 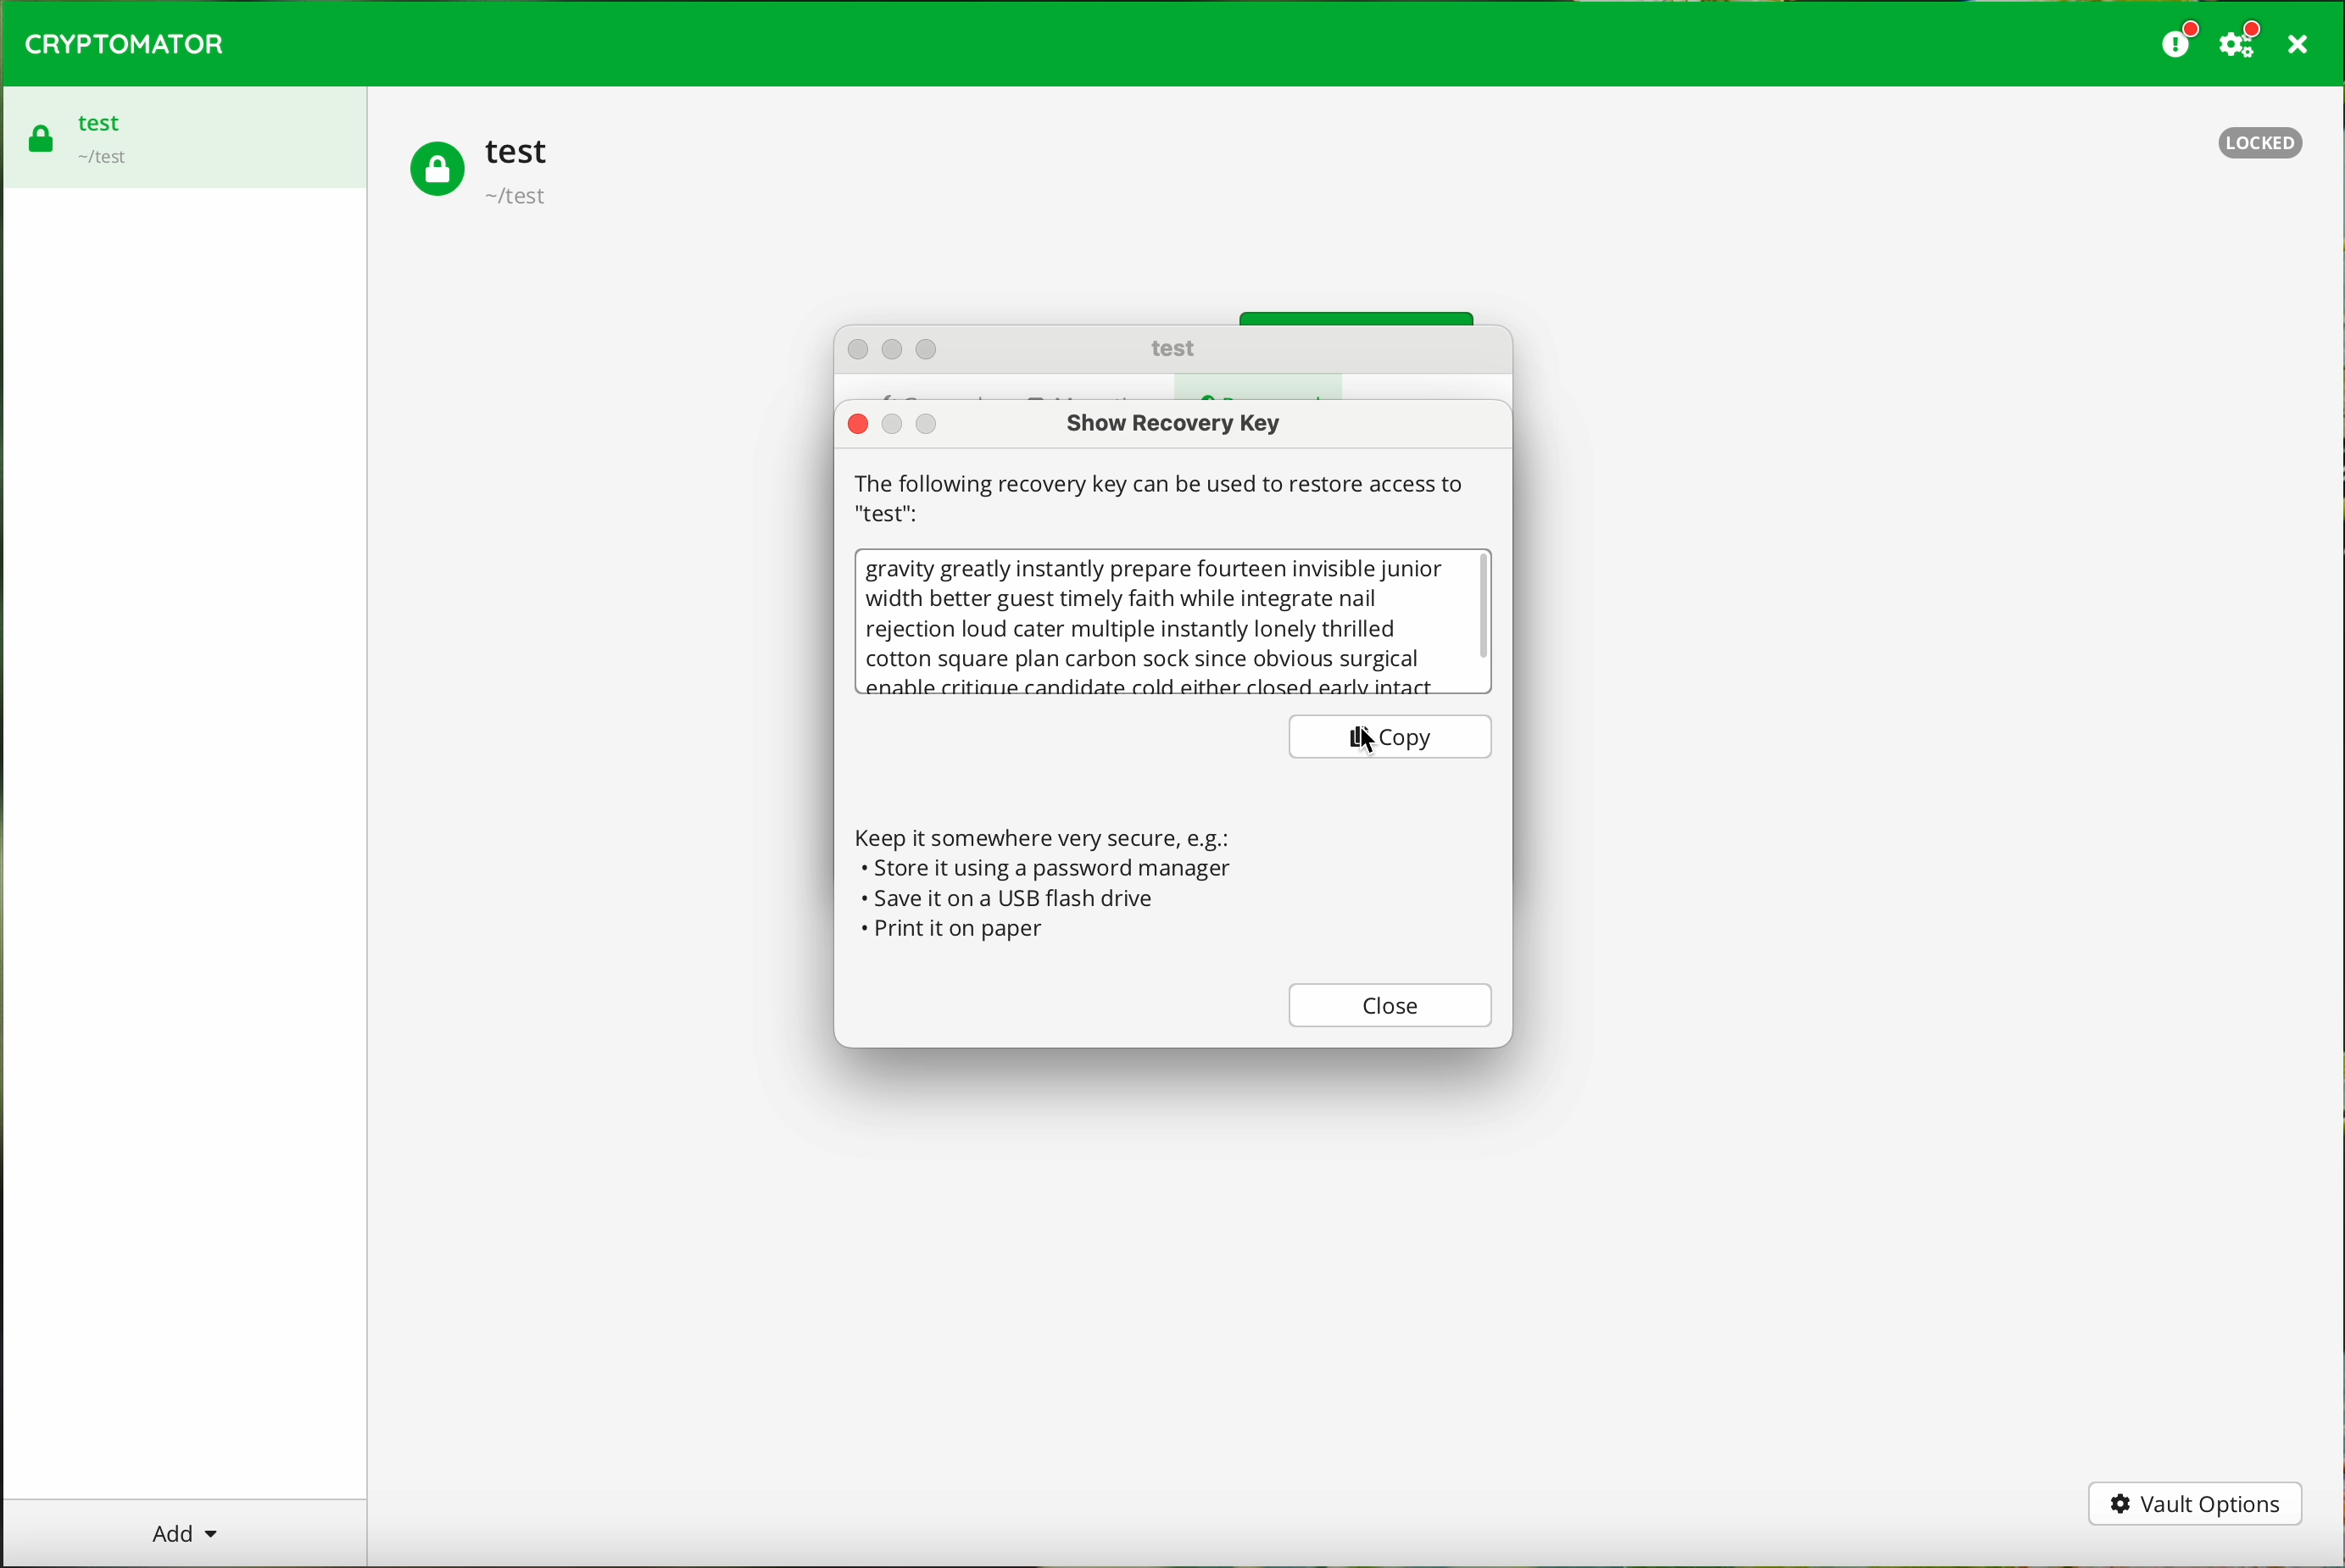 What do you see at coordinates (1392, 737) in the screenshot?
I see `copy` at bounding box center [1392, 737].